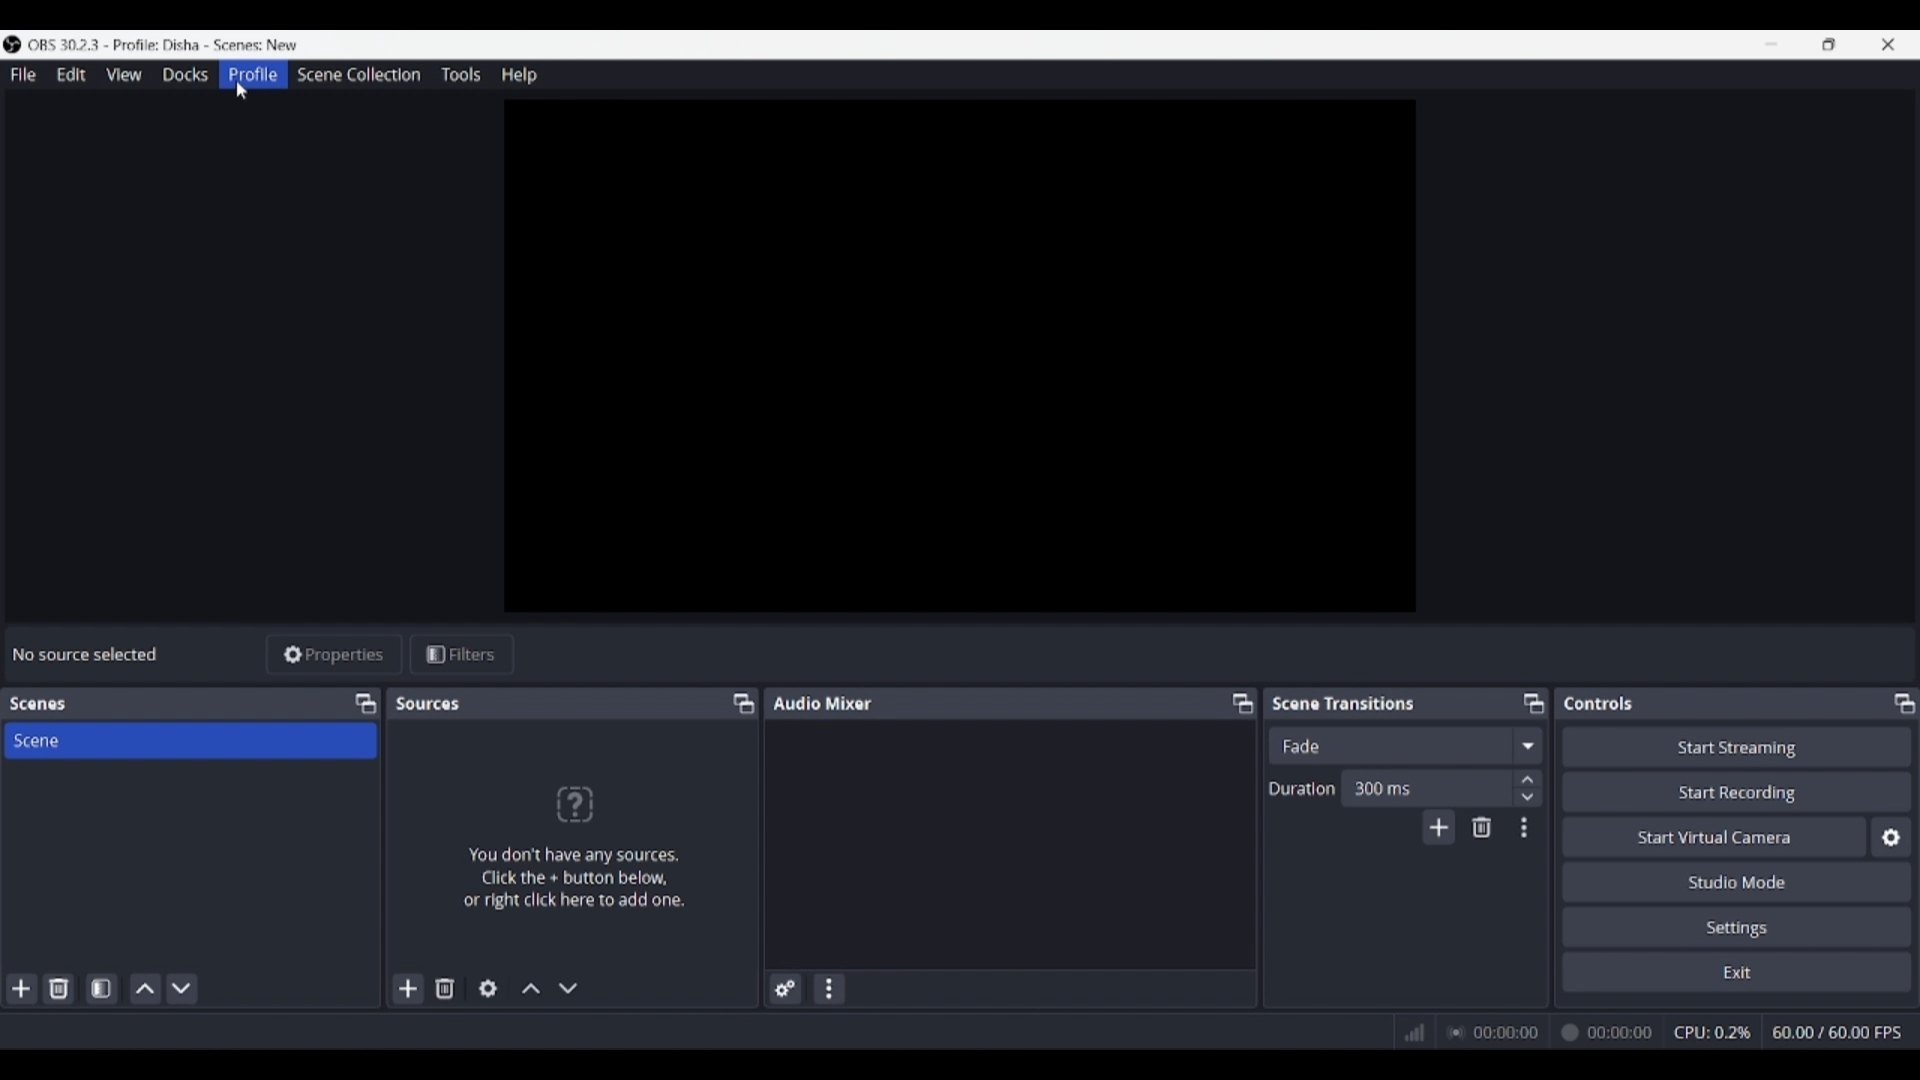 The height and width of the screenshot is (1080, 1920). What do you see at coordinates (409, 988) in the screenshot?
I see `Add source` at bounding box center [409, 988].